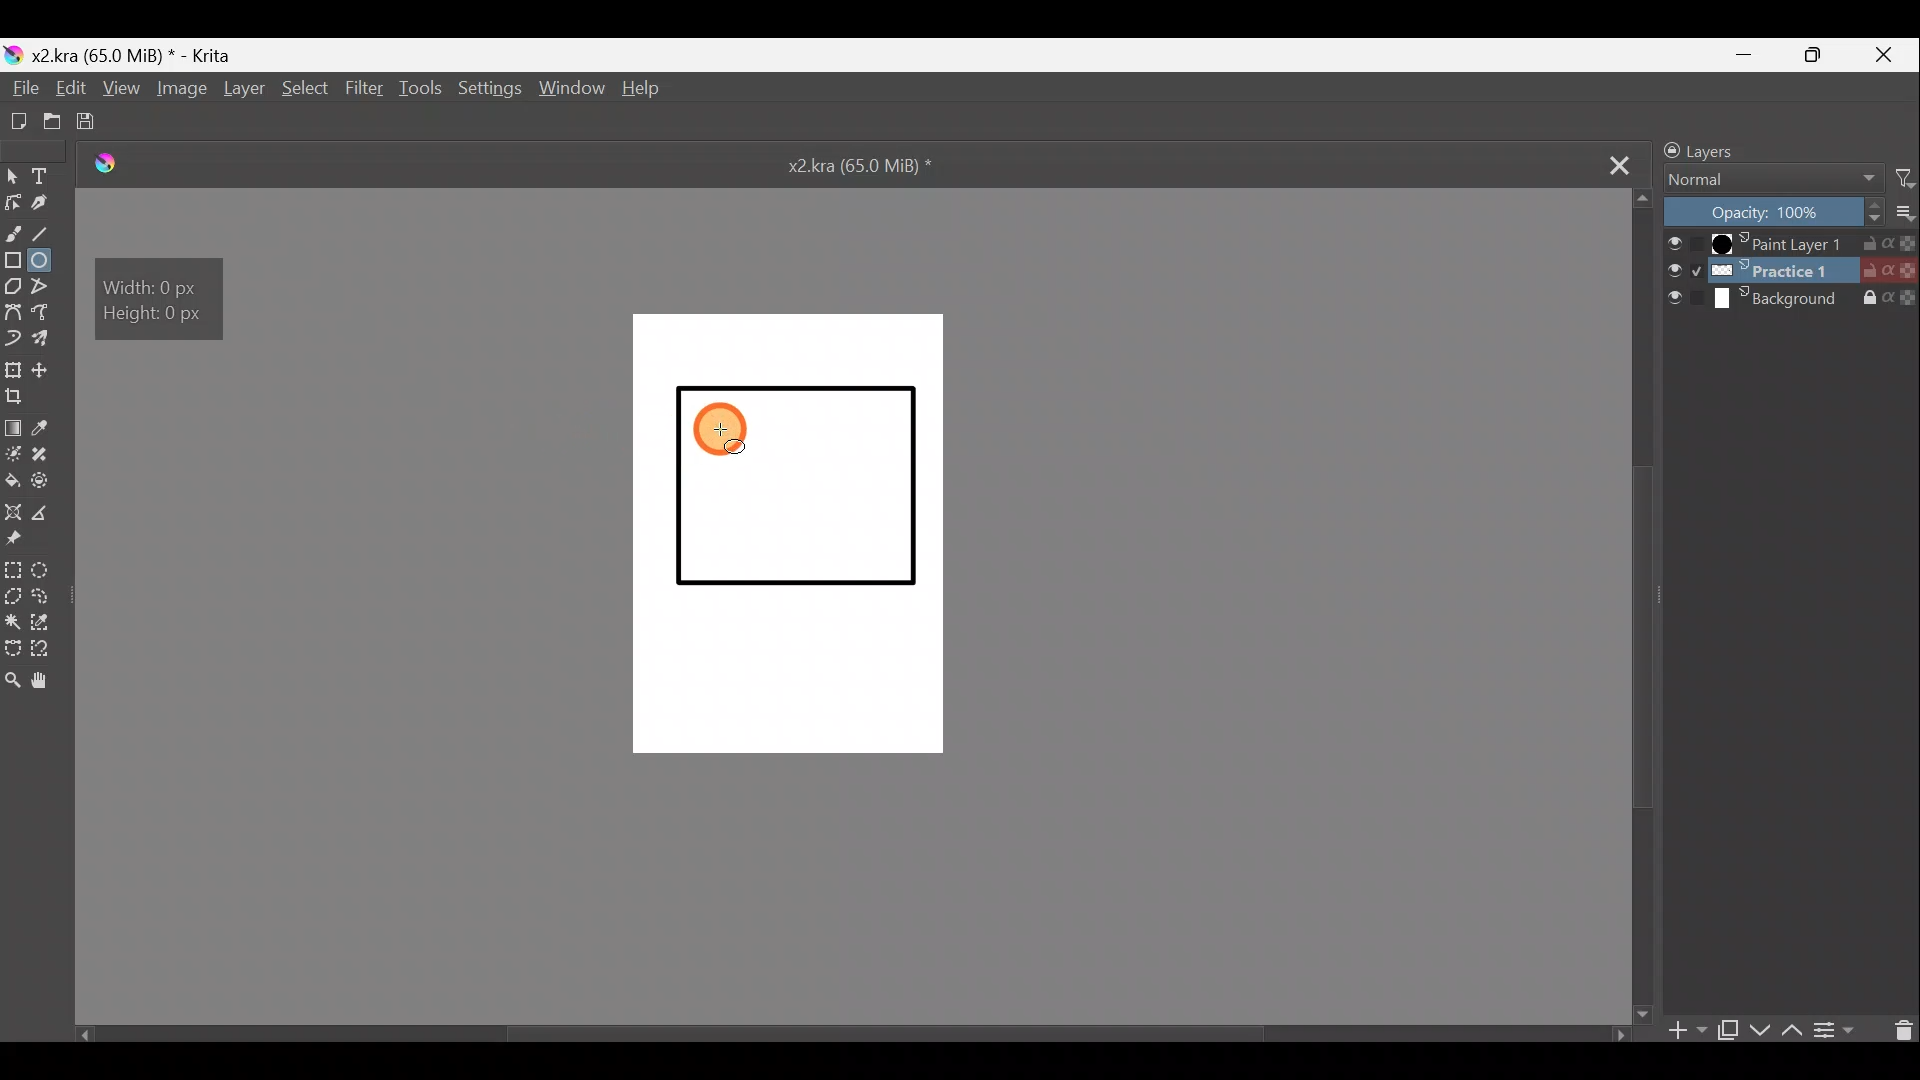 The height and width of the screenshot is (1080, 1920). I want to click on Layer, so click(245, 93).